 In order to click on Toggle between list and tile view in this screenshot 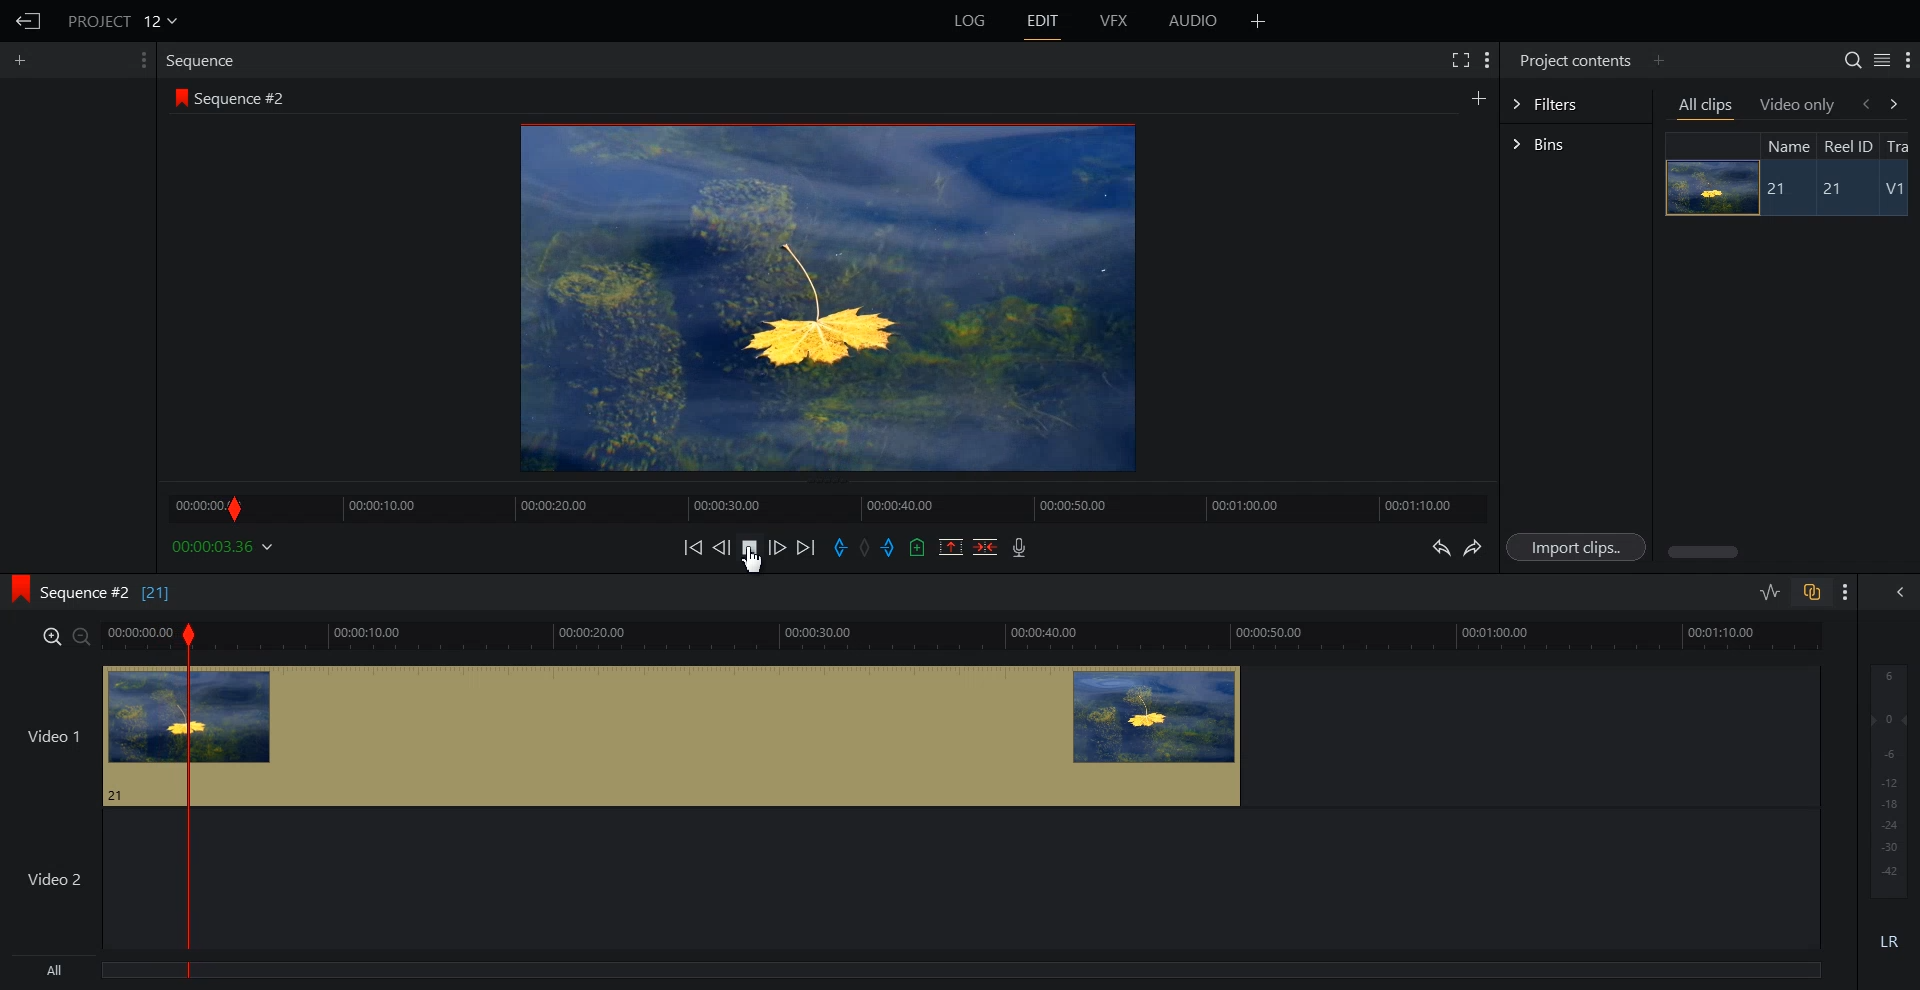, I will do `click(1882, 60)`.